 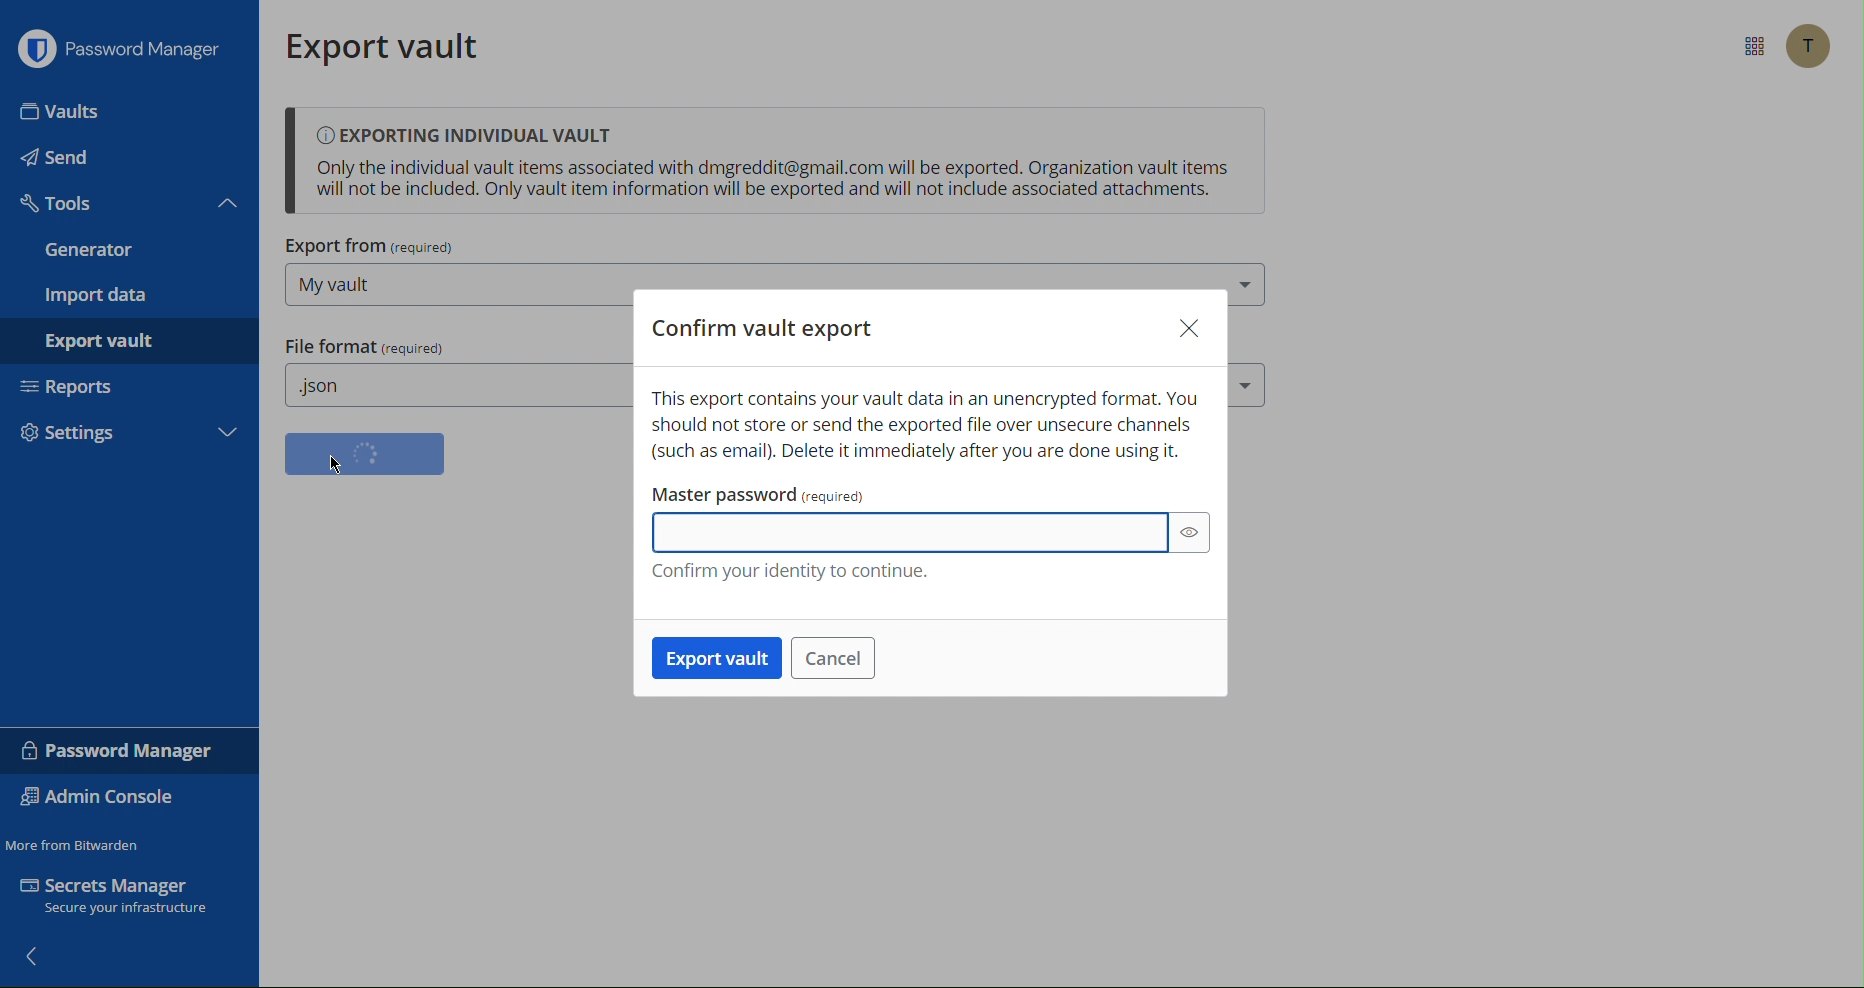 I want to click on Import data, so click(x=129, y=296).